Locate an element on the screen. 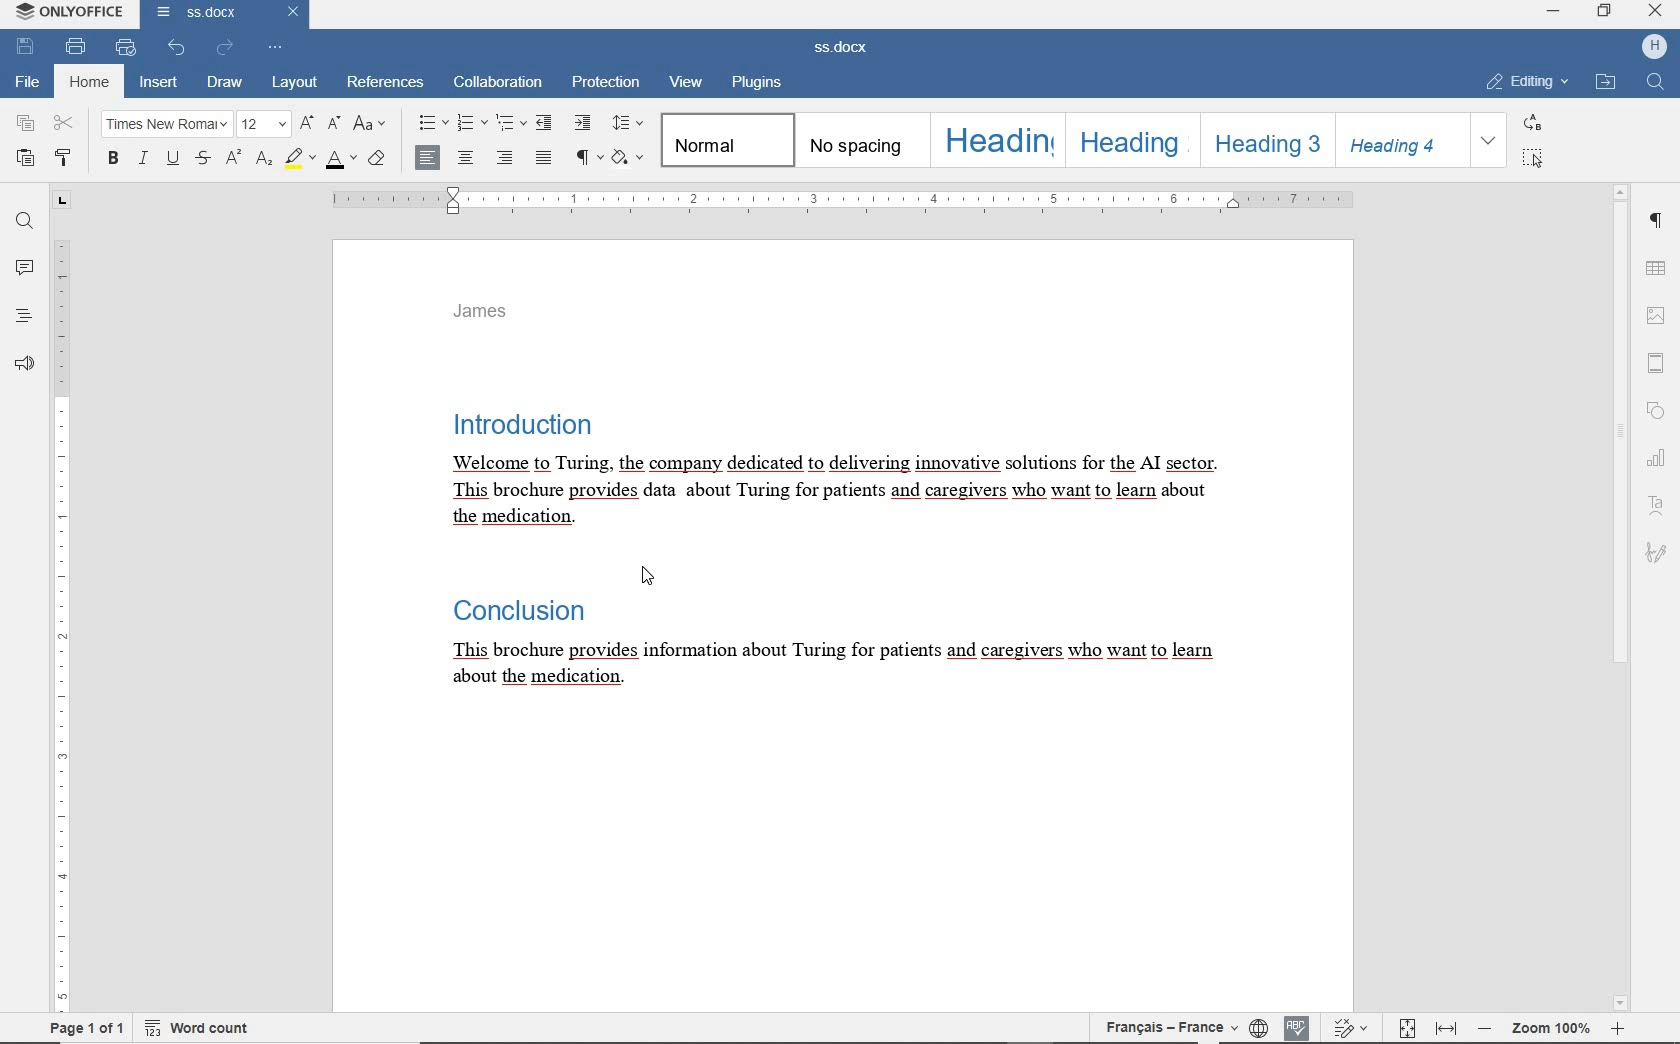  RULER is located at coordinates (839, 201).